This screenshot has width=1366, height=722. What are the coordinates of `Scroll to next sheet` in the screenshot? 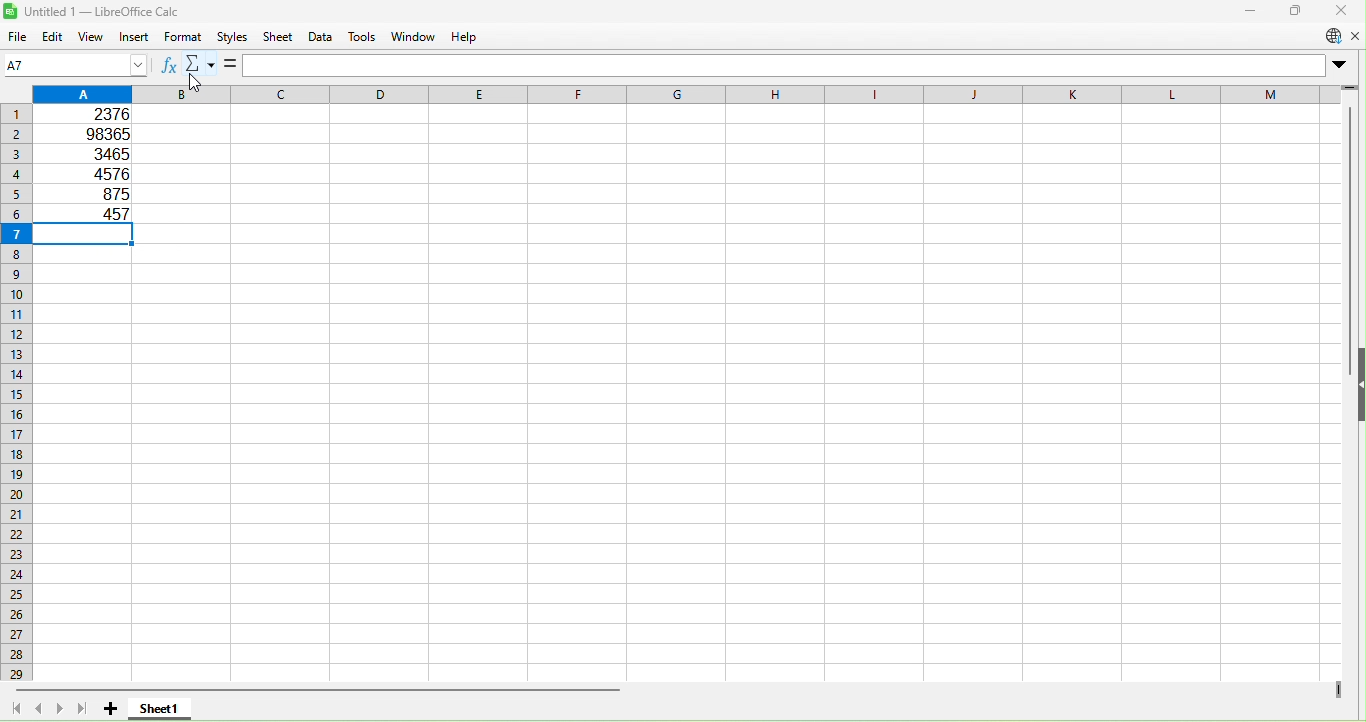 It's located at (61, 709).